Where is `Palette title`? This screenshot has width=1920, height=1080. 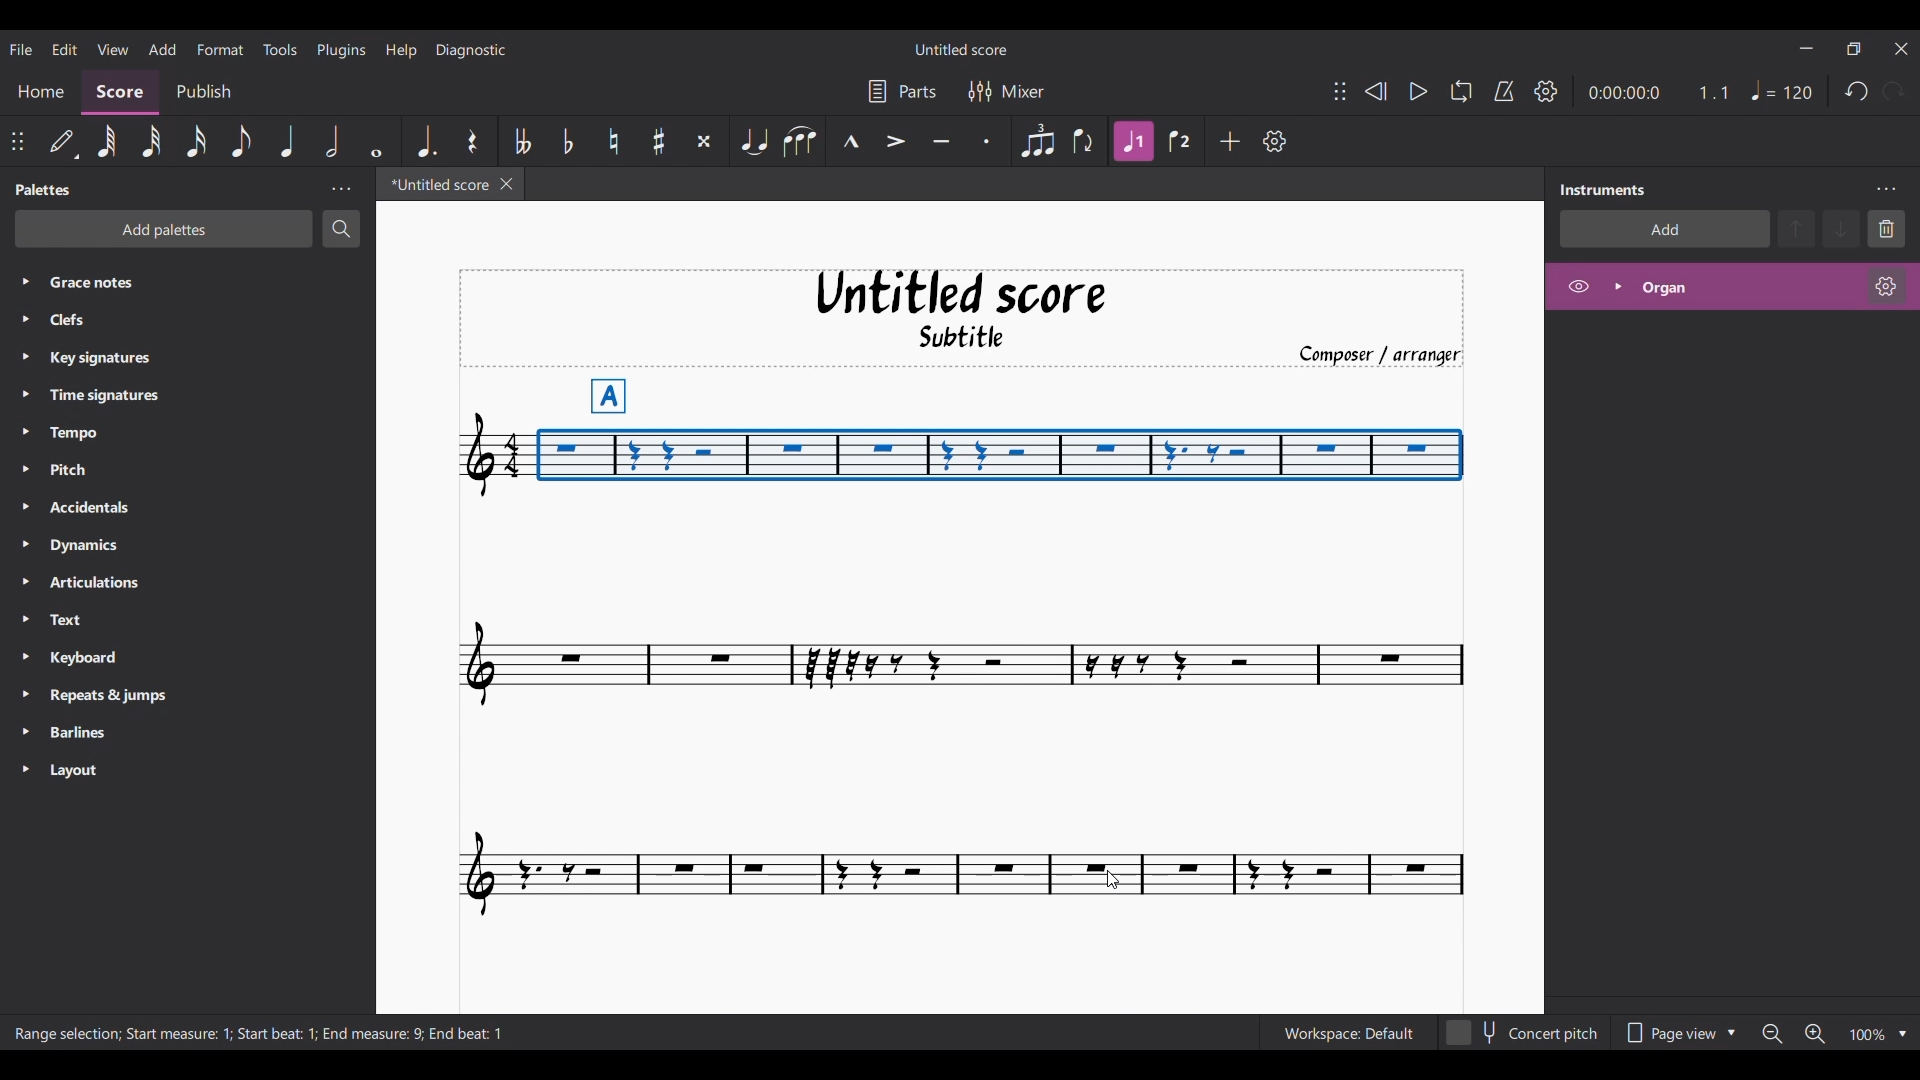 Palette title is located at coordinates (45, 190).